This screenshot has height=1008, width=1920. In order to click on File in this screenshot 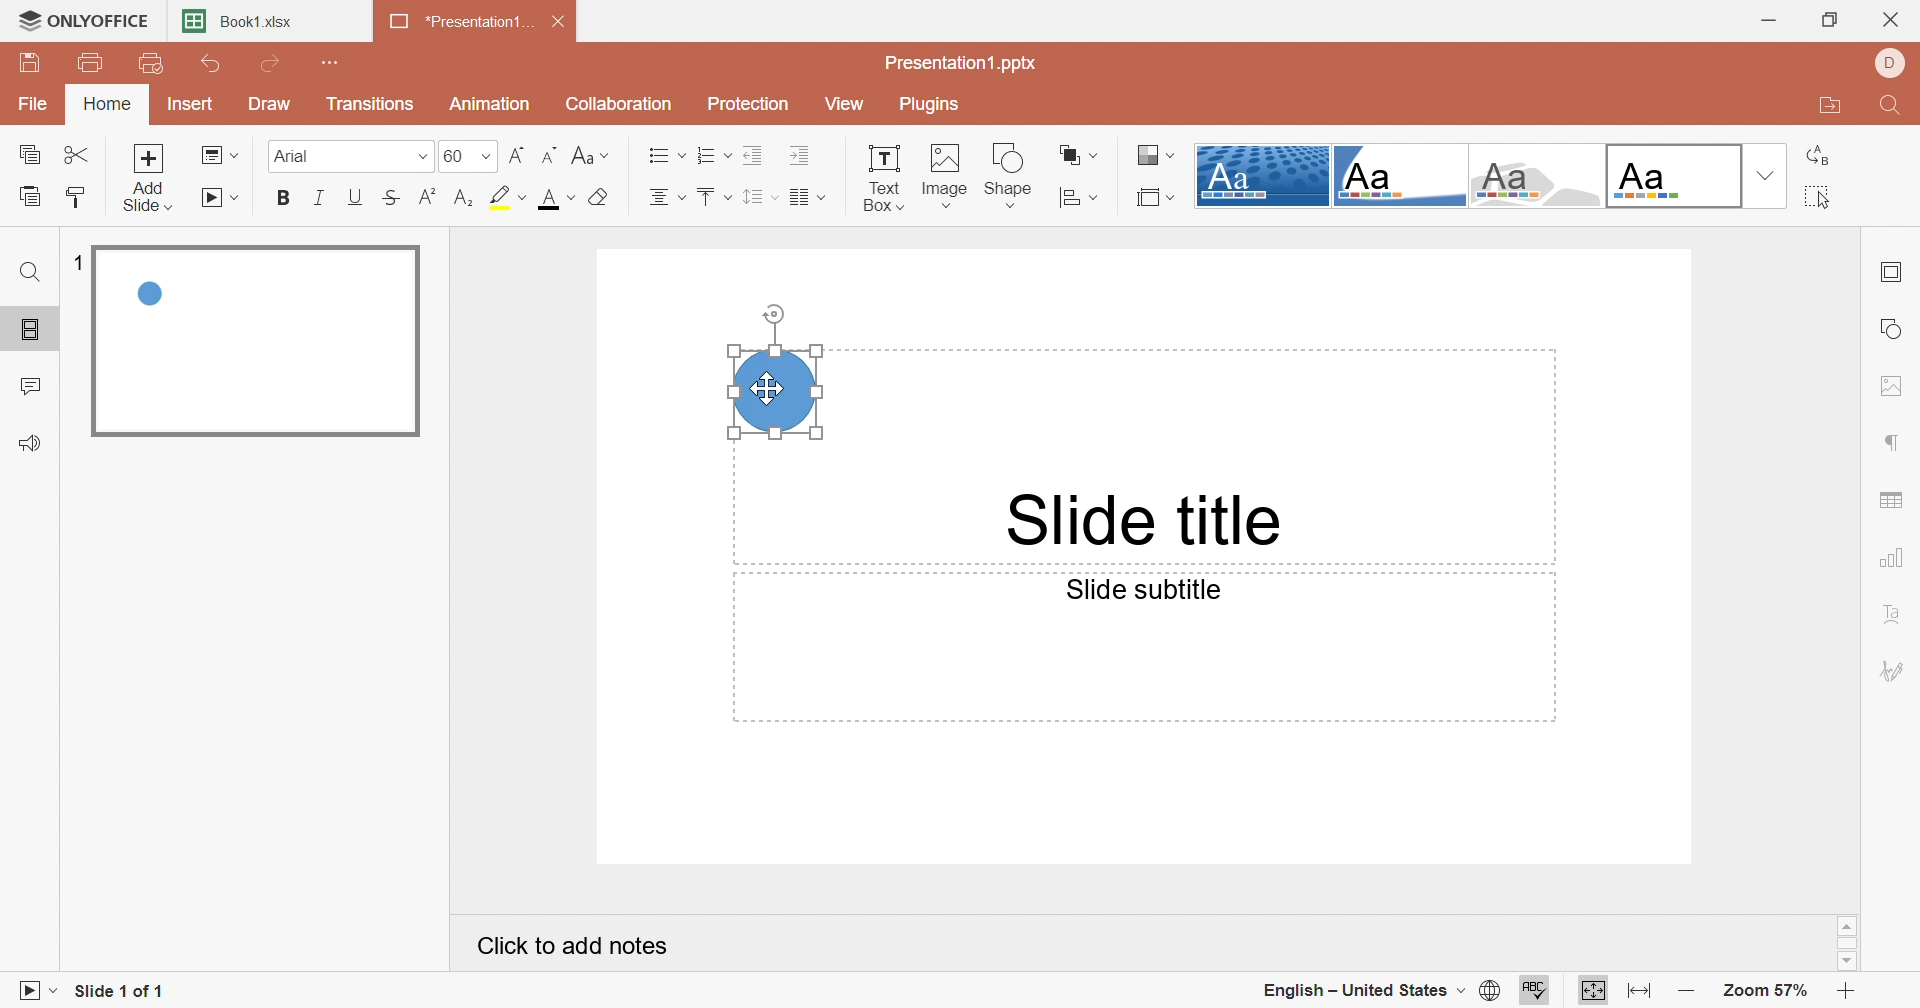, I will do `click(35, 102)`.